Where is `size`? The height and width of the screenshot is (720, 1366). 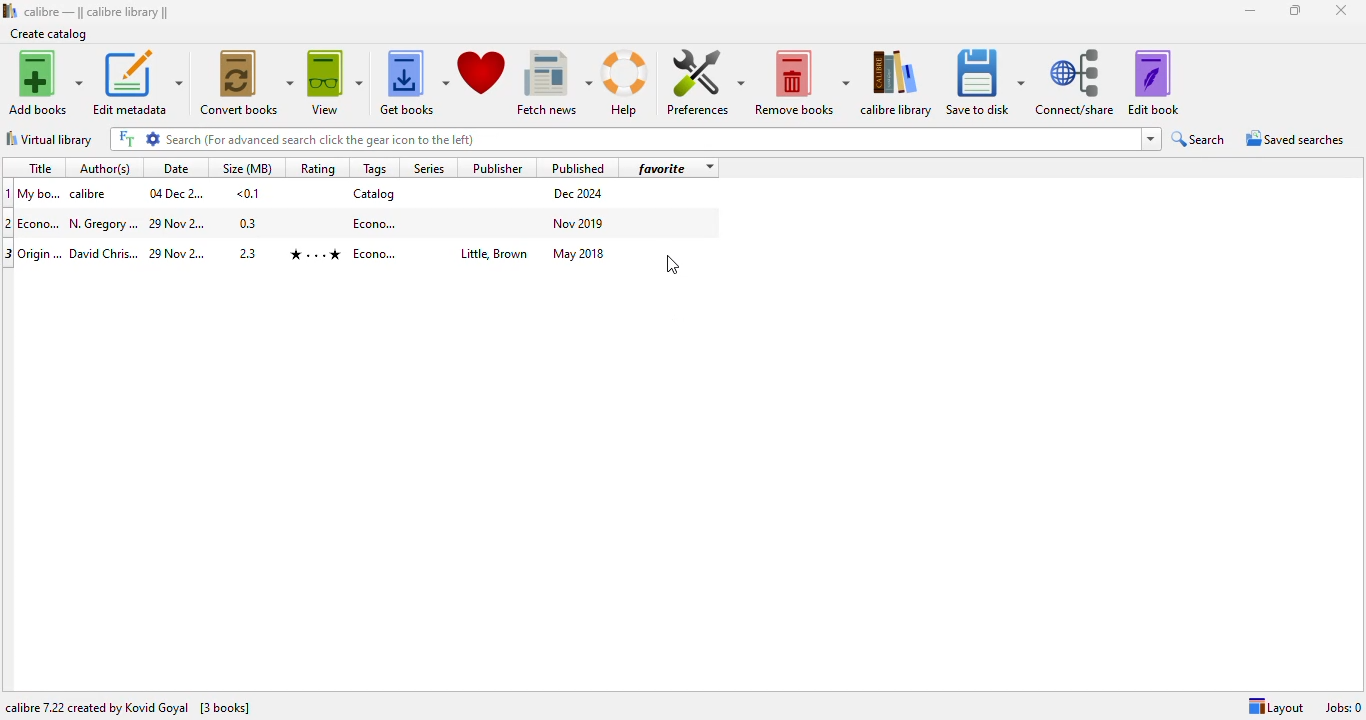 size is located at coordinates (248, 193).